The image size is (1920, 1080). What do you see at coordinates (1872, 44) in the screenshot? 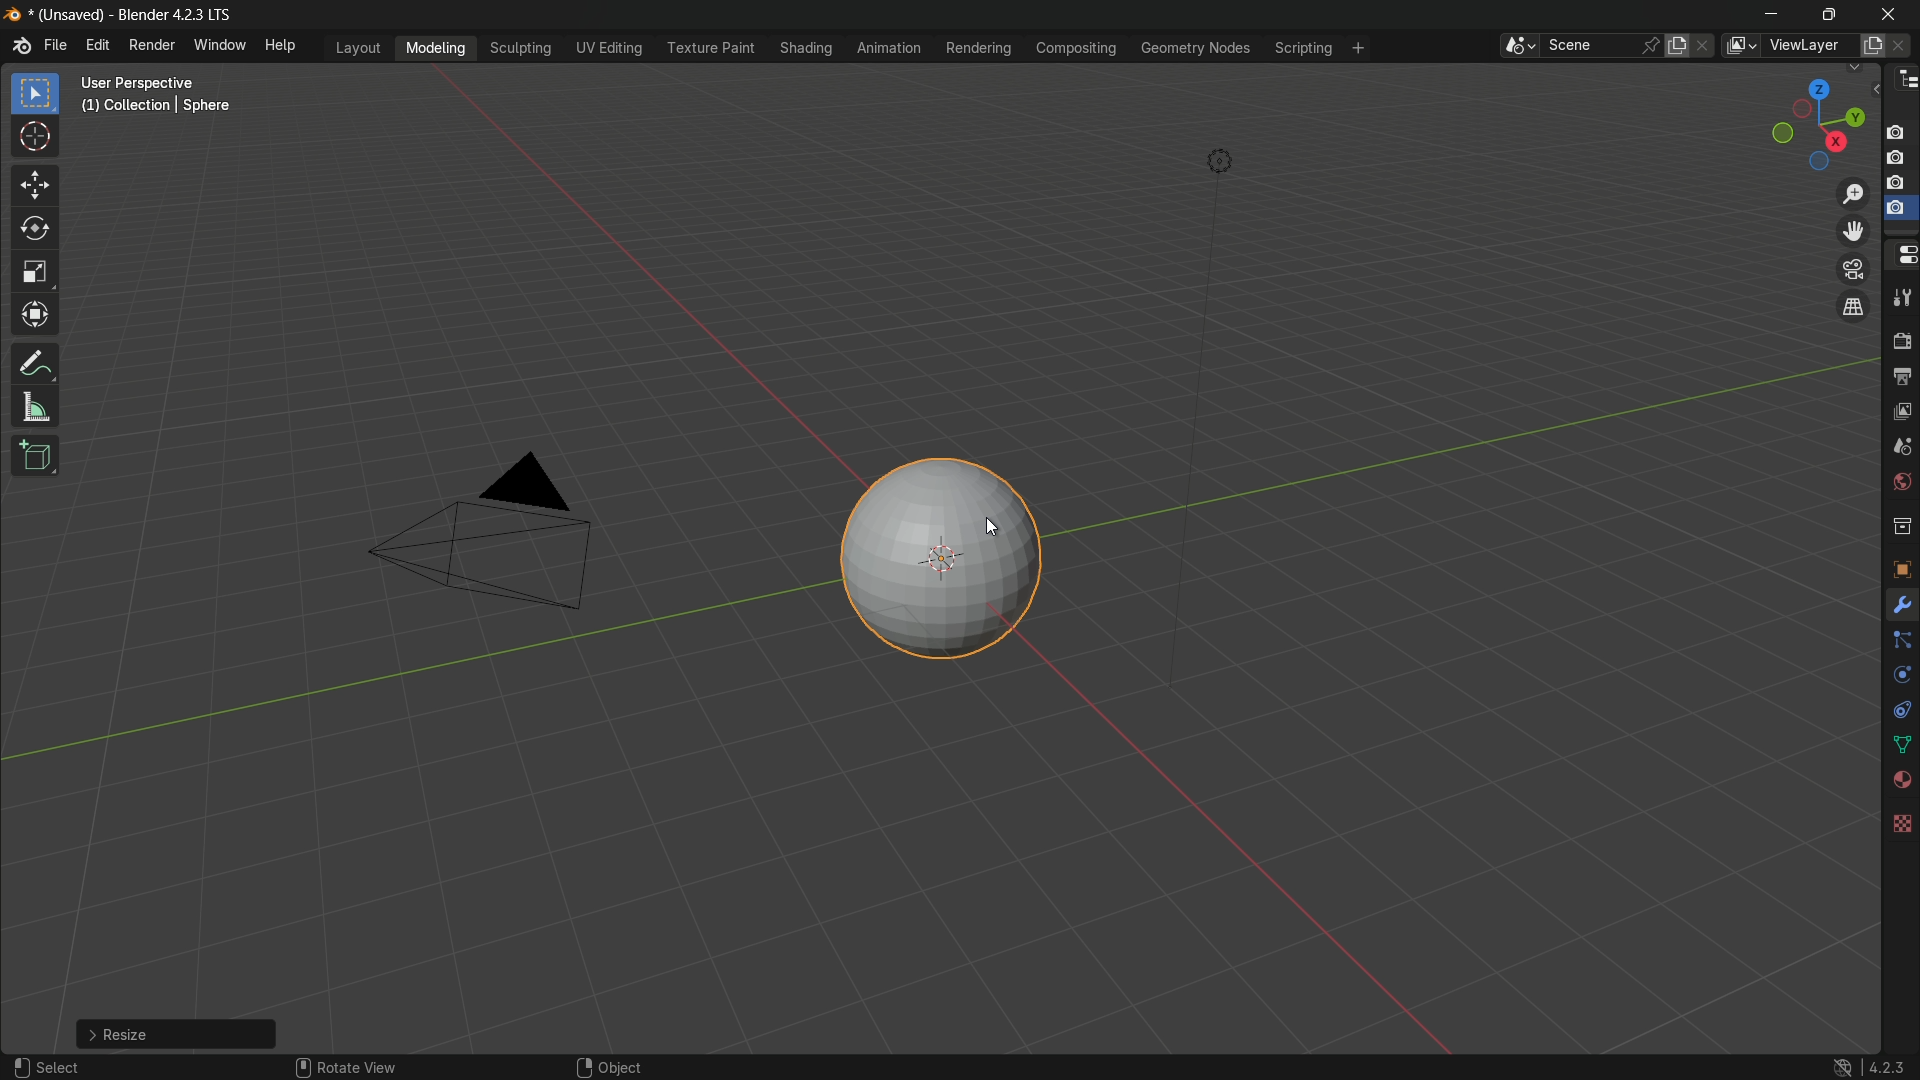
I see `add new layer` at bounding box center [1872, 44].